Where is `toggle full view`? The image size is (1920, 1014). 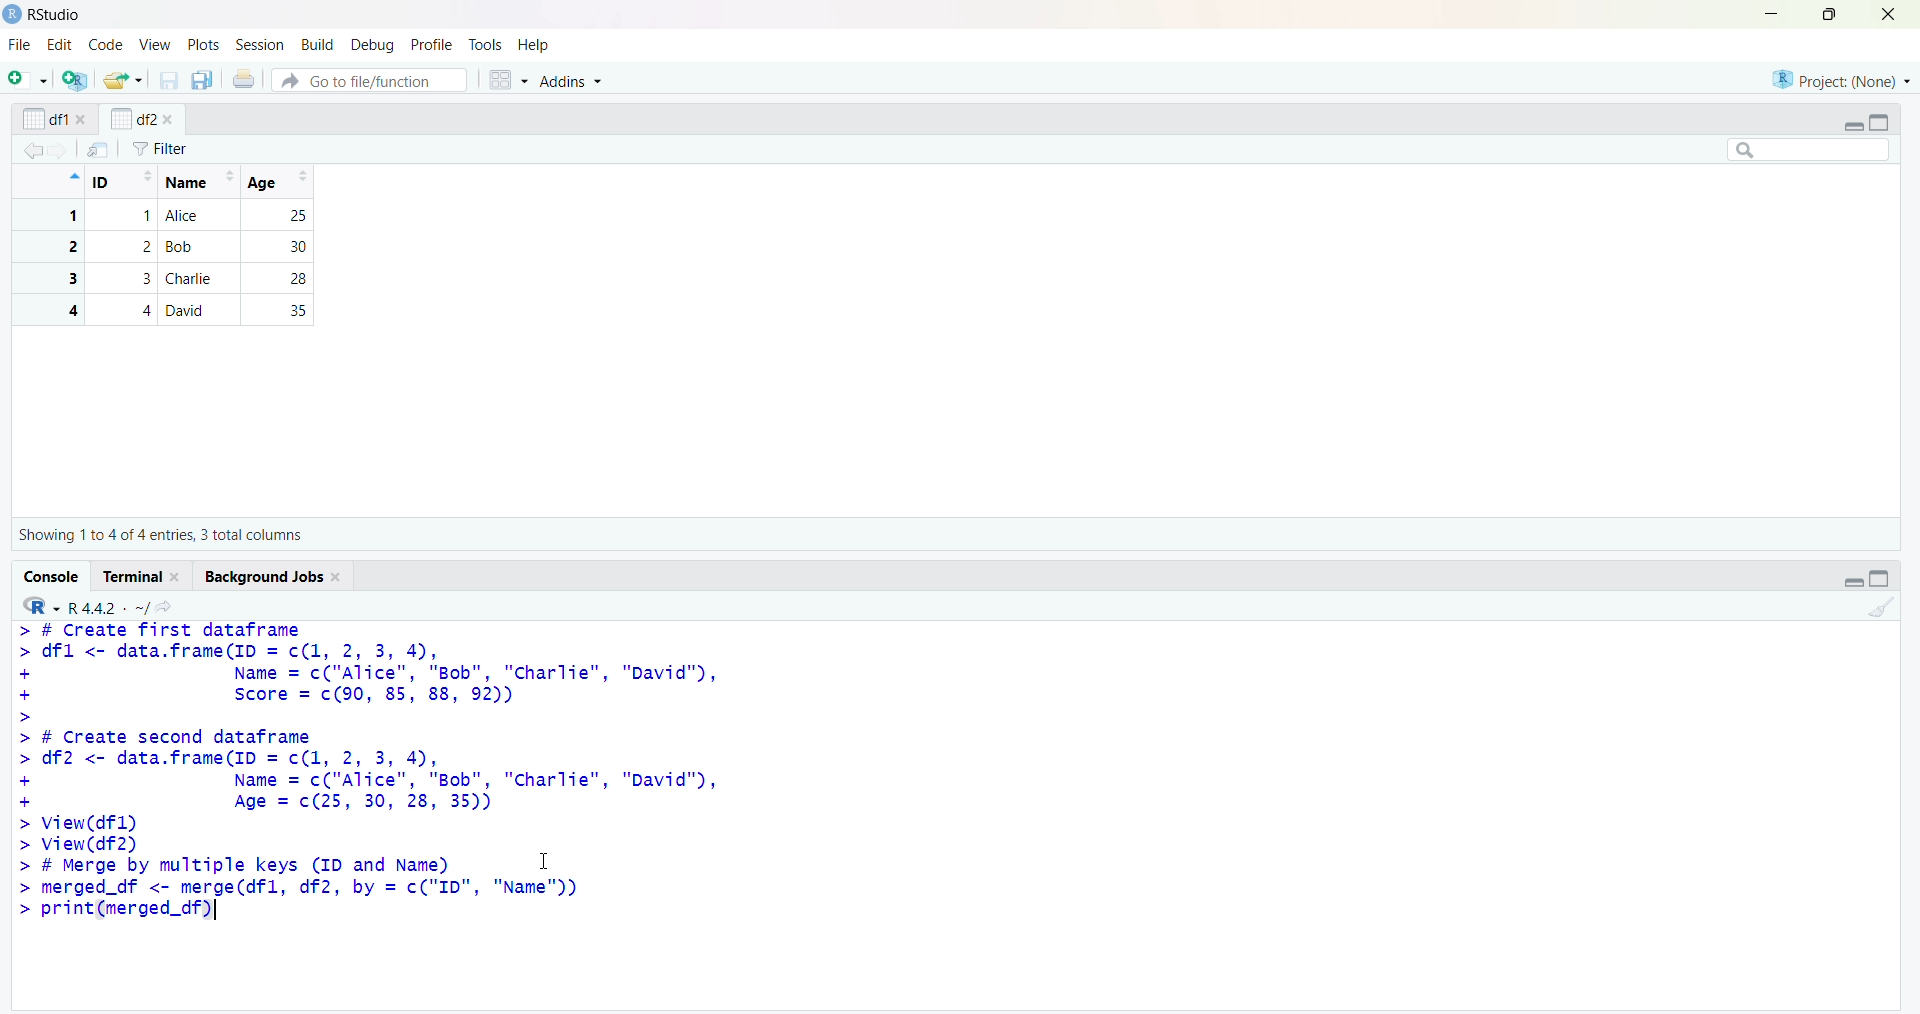
toggle full view is located at coordinates (1878, 123).